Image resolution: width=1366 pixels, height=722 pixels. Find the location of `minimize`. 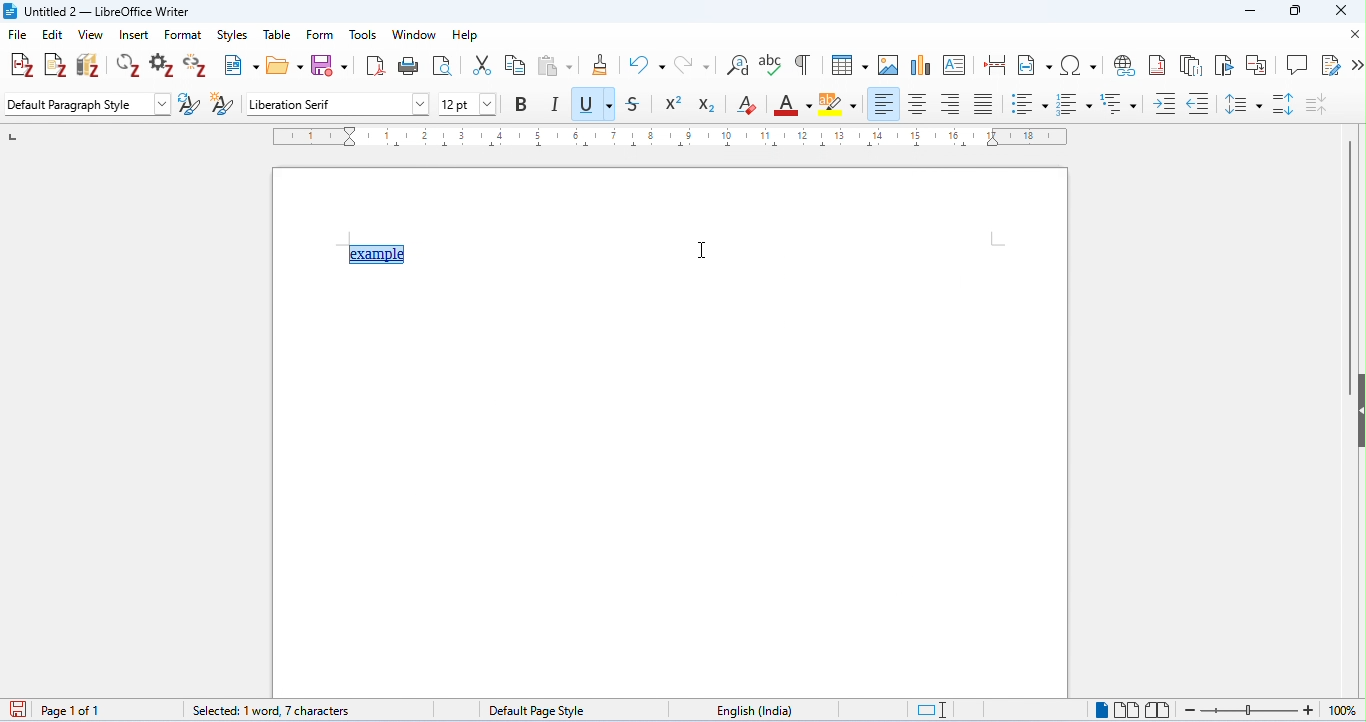

minimize is located at coordinates (1248, 12).